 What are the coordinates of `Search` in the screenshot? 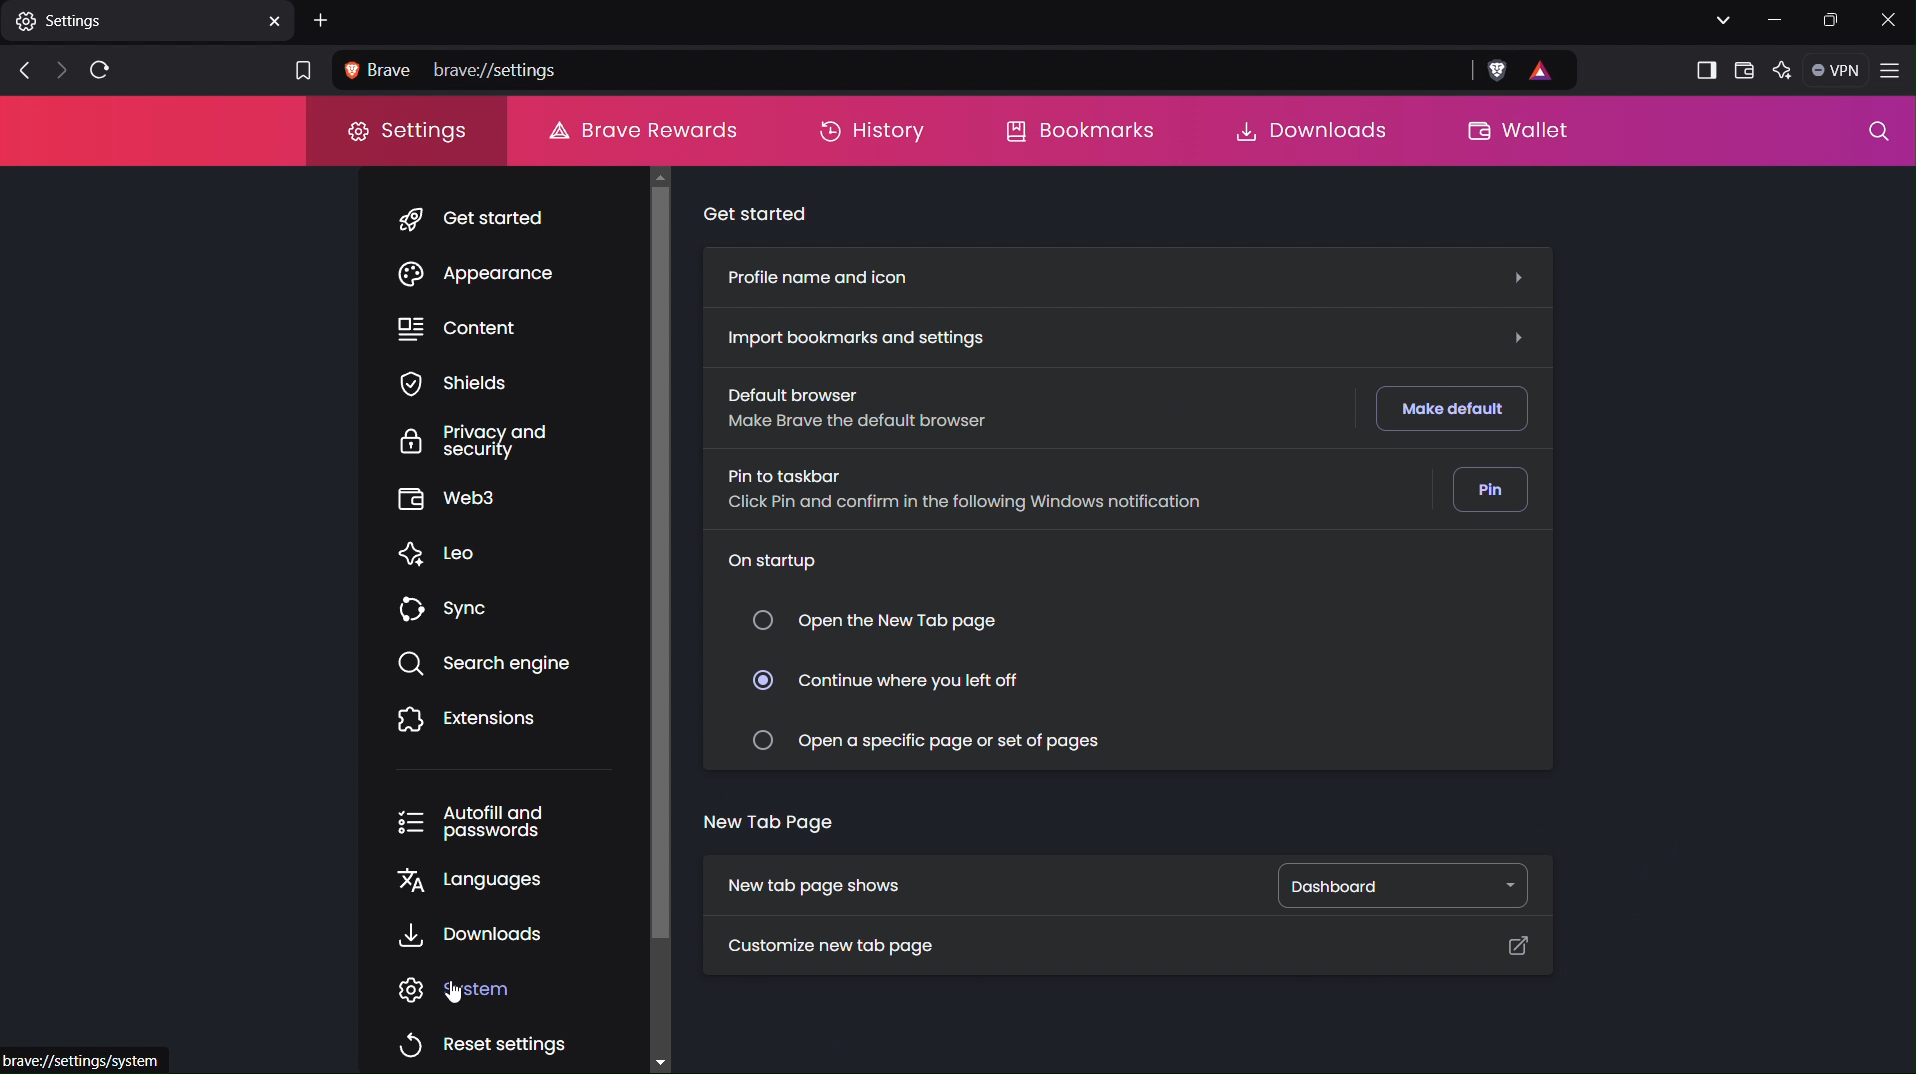 It's located at (1879, 135).